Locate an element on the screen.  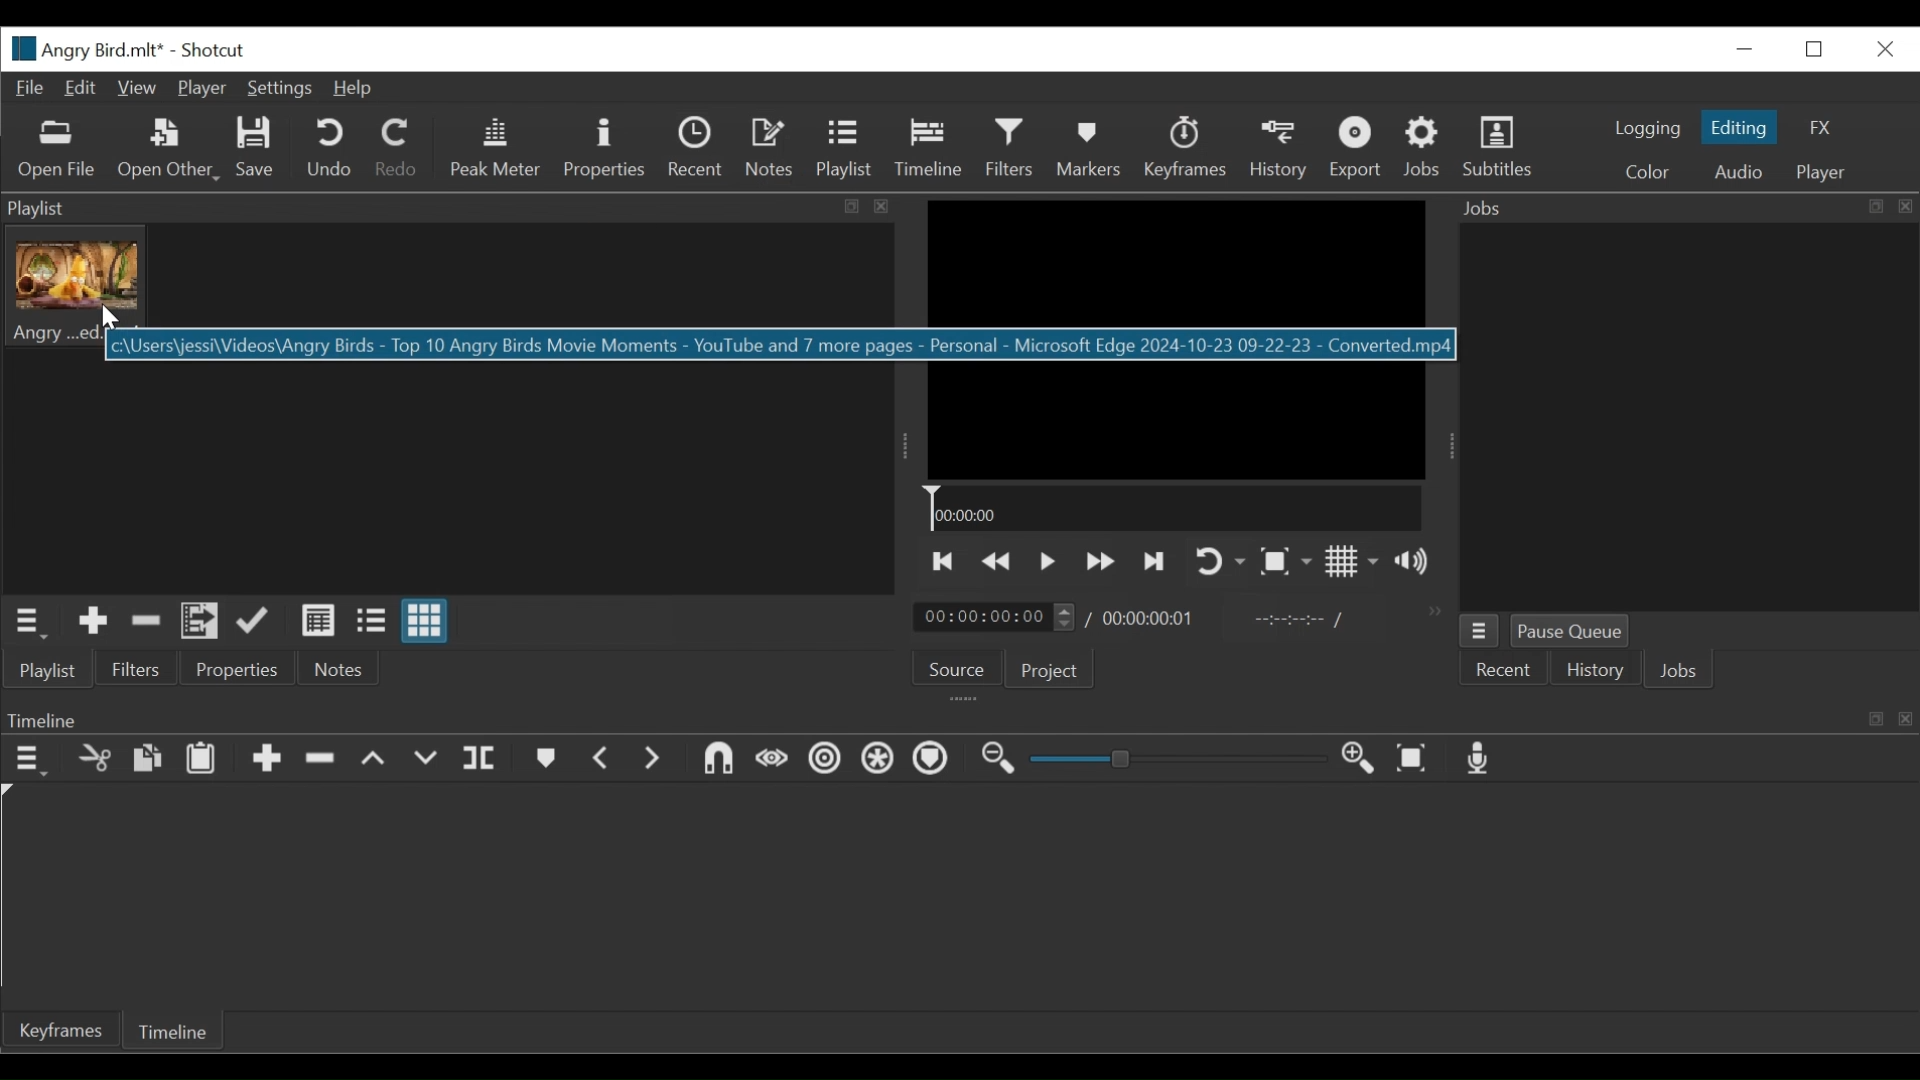
Scrub while dragging is located at coordinates (773, 760).